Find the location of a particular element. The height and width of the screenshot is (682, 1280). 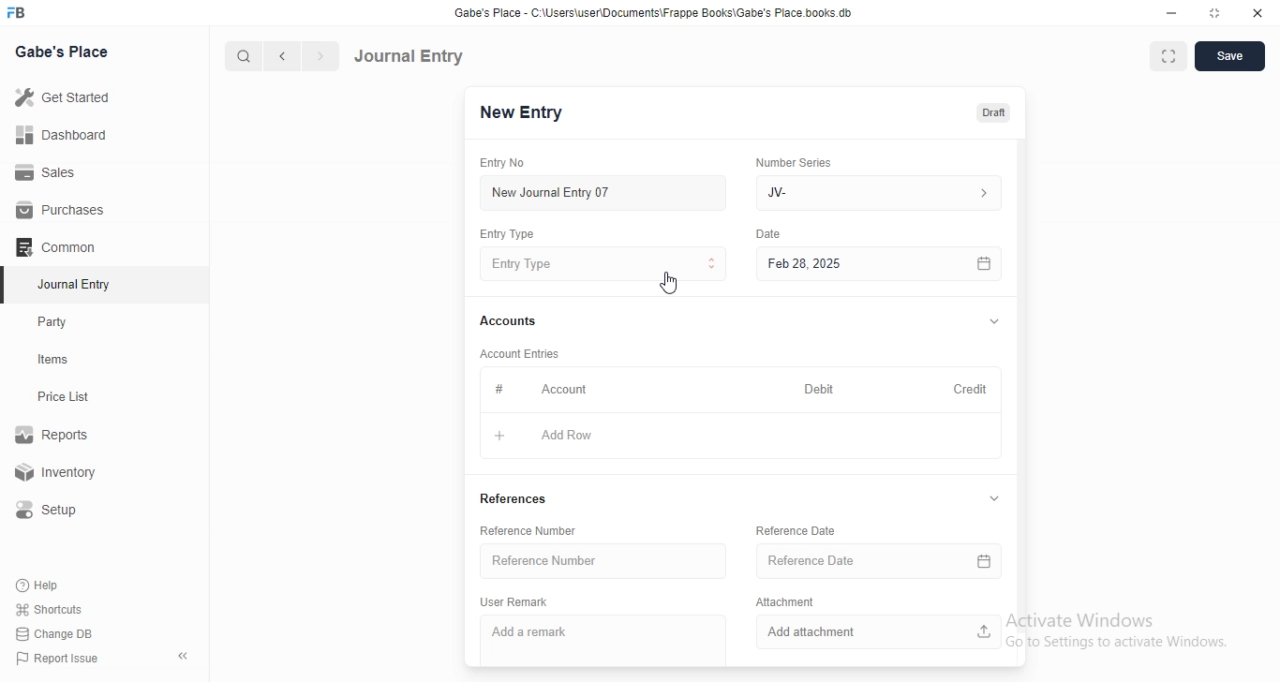

Journal Entry is located at coordinates (409, 56).